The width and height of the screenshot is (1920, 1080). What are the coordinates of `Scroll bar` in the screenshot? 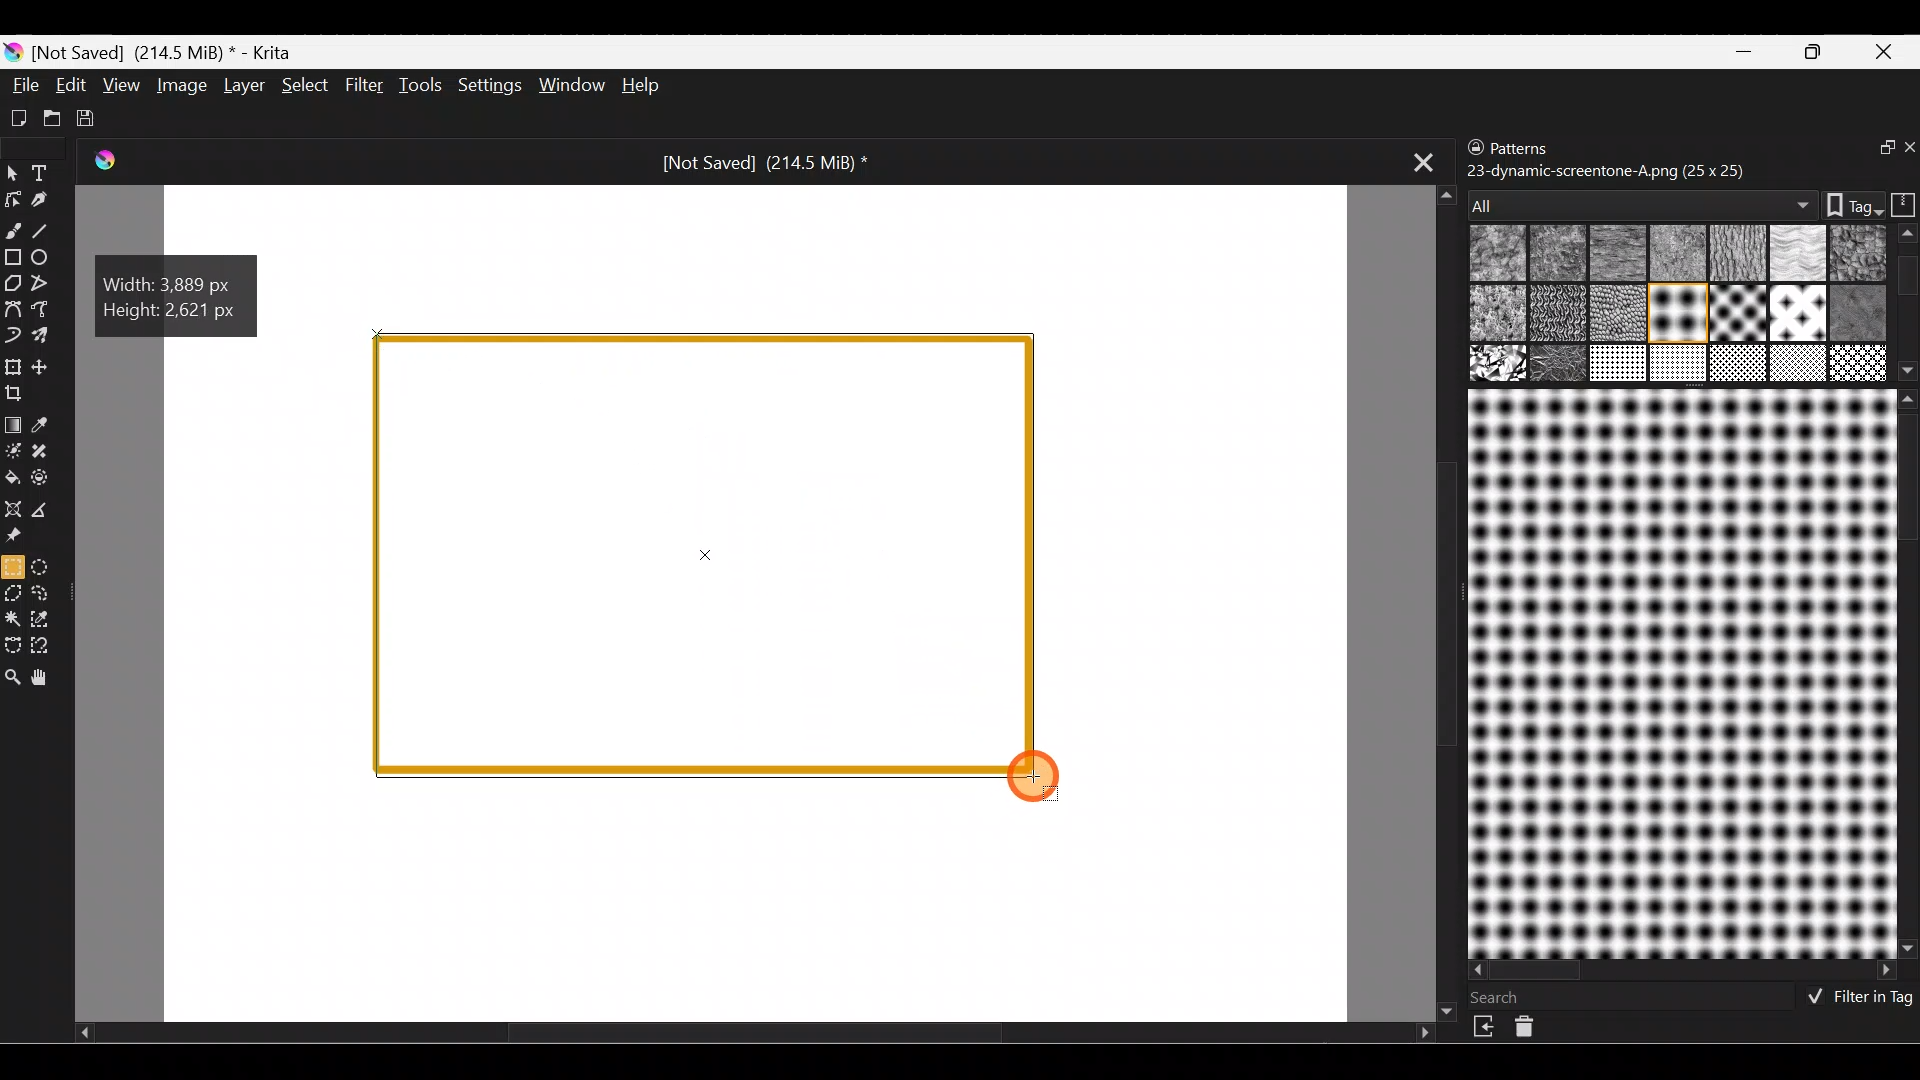 It's located at (1908, 303).